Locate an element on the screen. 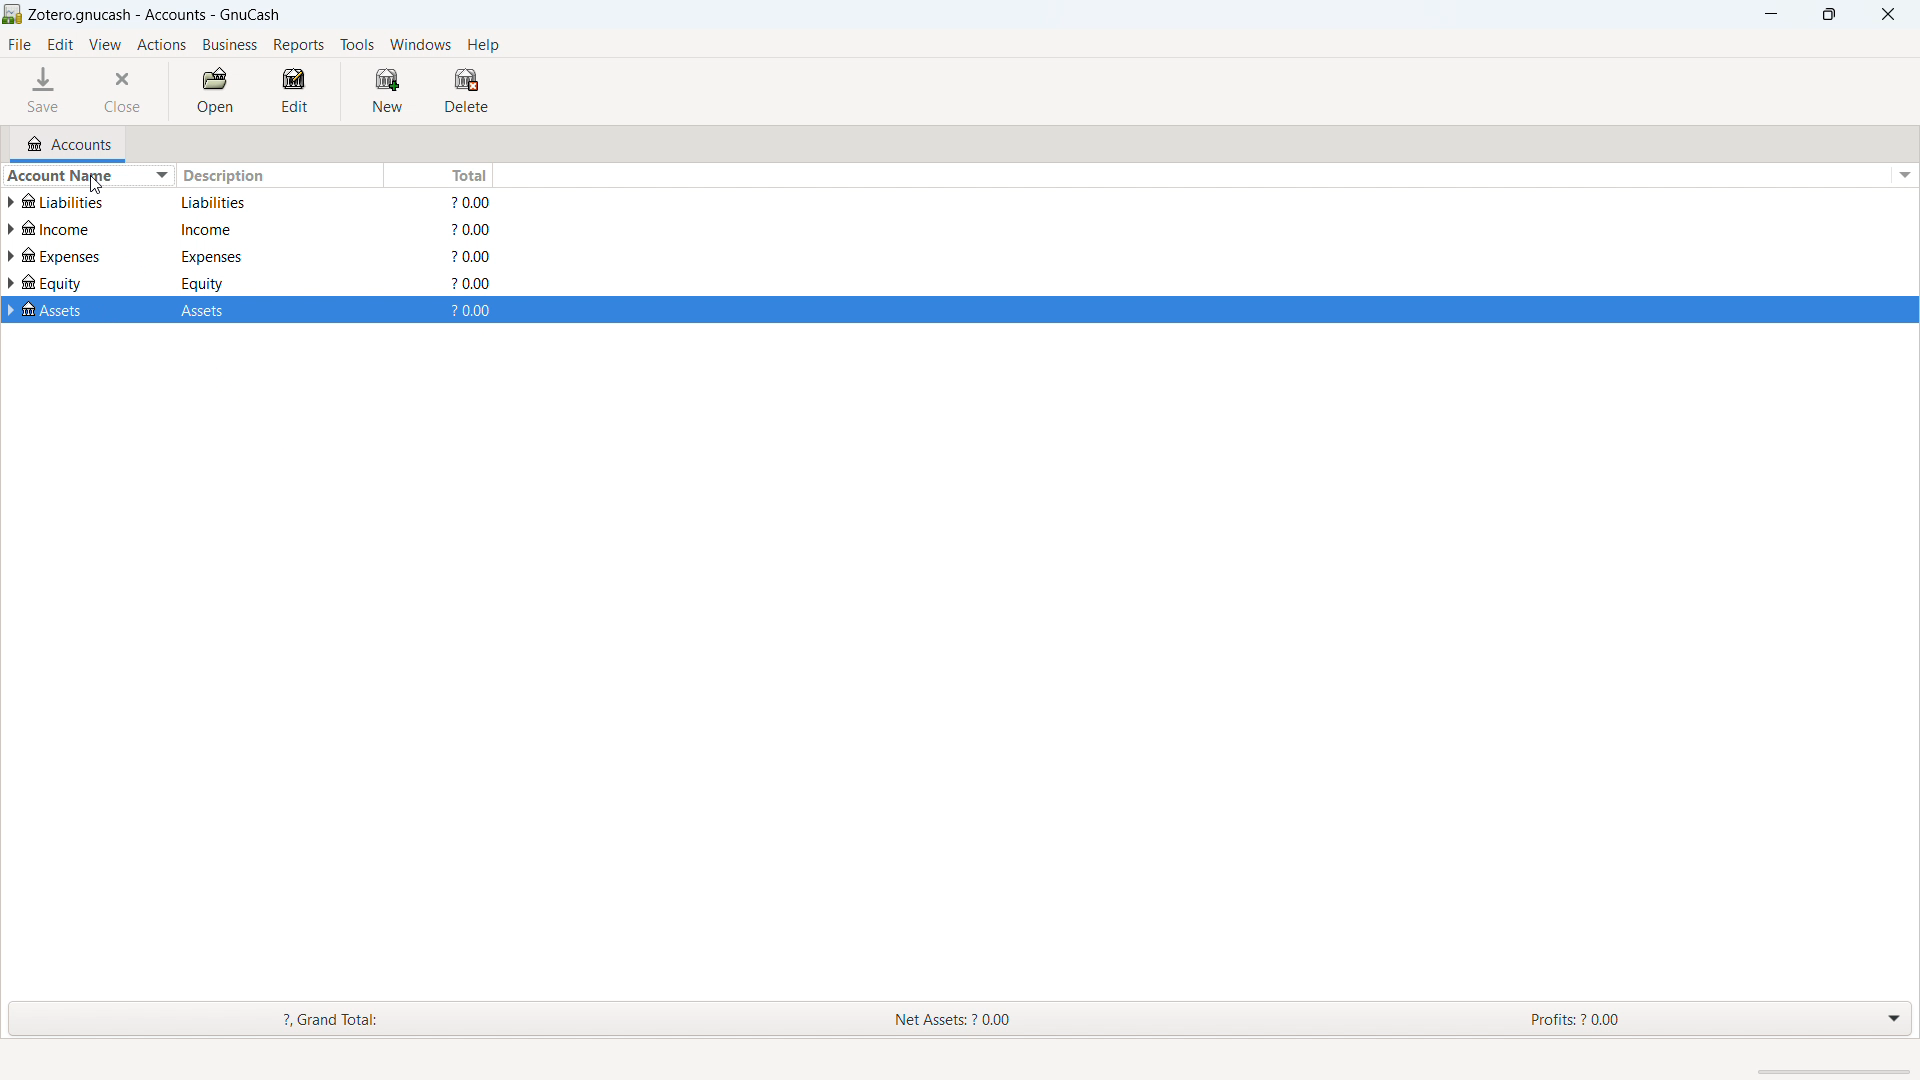 This screenshot has height=1080, width=1920. maximize is located at coordinates (1828, 14).